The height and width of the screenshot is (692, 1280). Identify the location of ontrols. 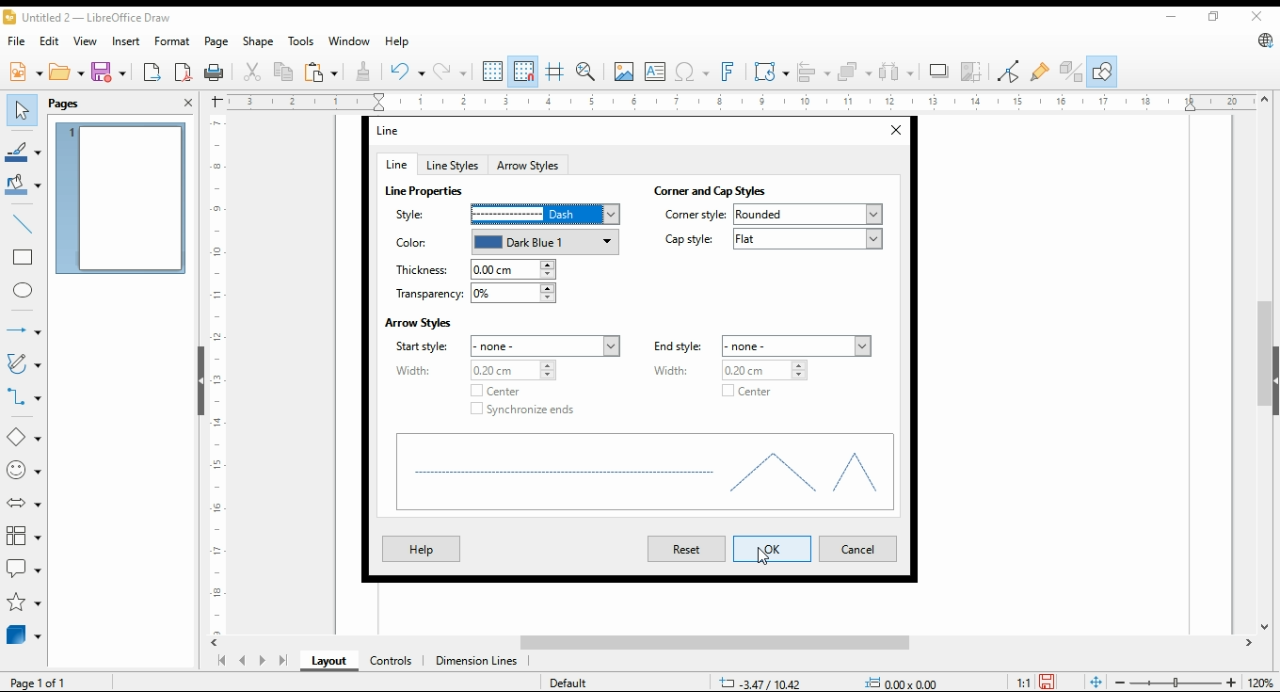
(392, 661).